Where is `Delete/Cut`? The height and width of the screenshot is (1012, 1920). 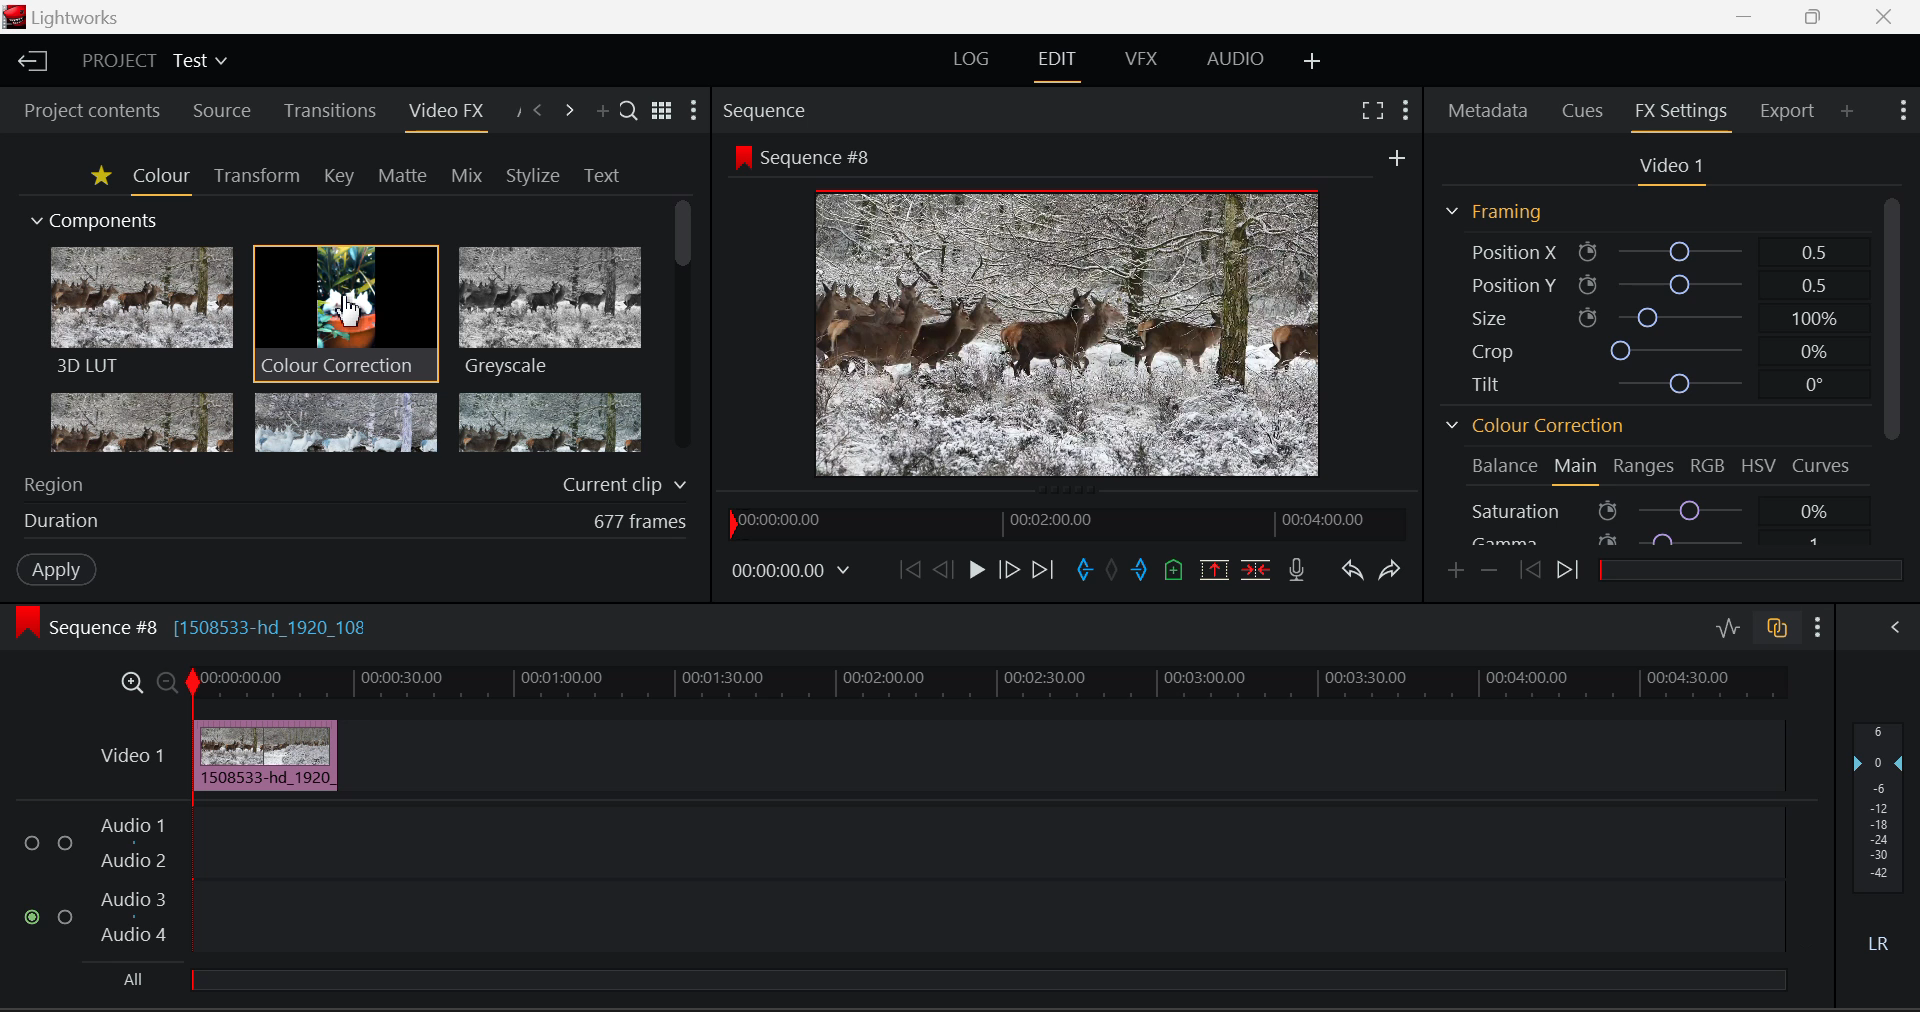 Delete/Cut is located at coordinates (1258, 570).